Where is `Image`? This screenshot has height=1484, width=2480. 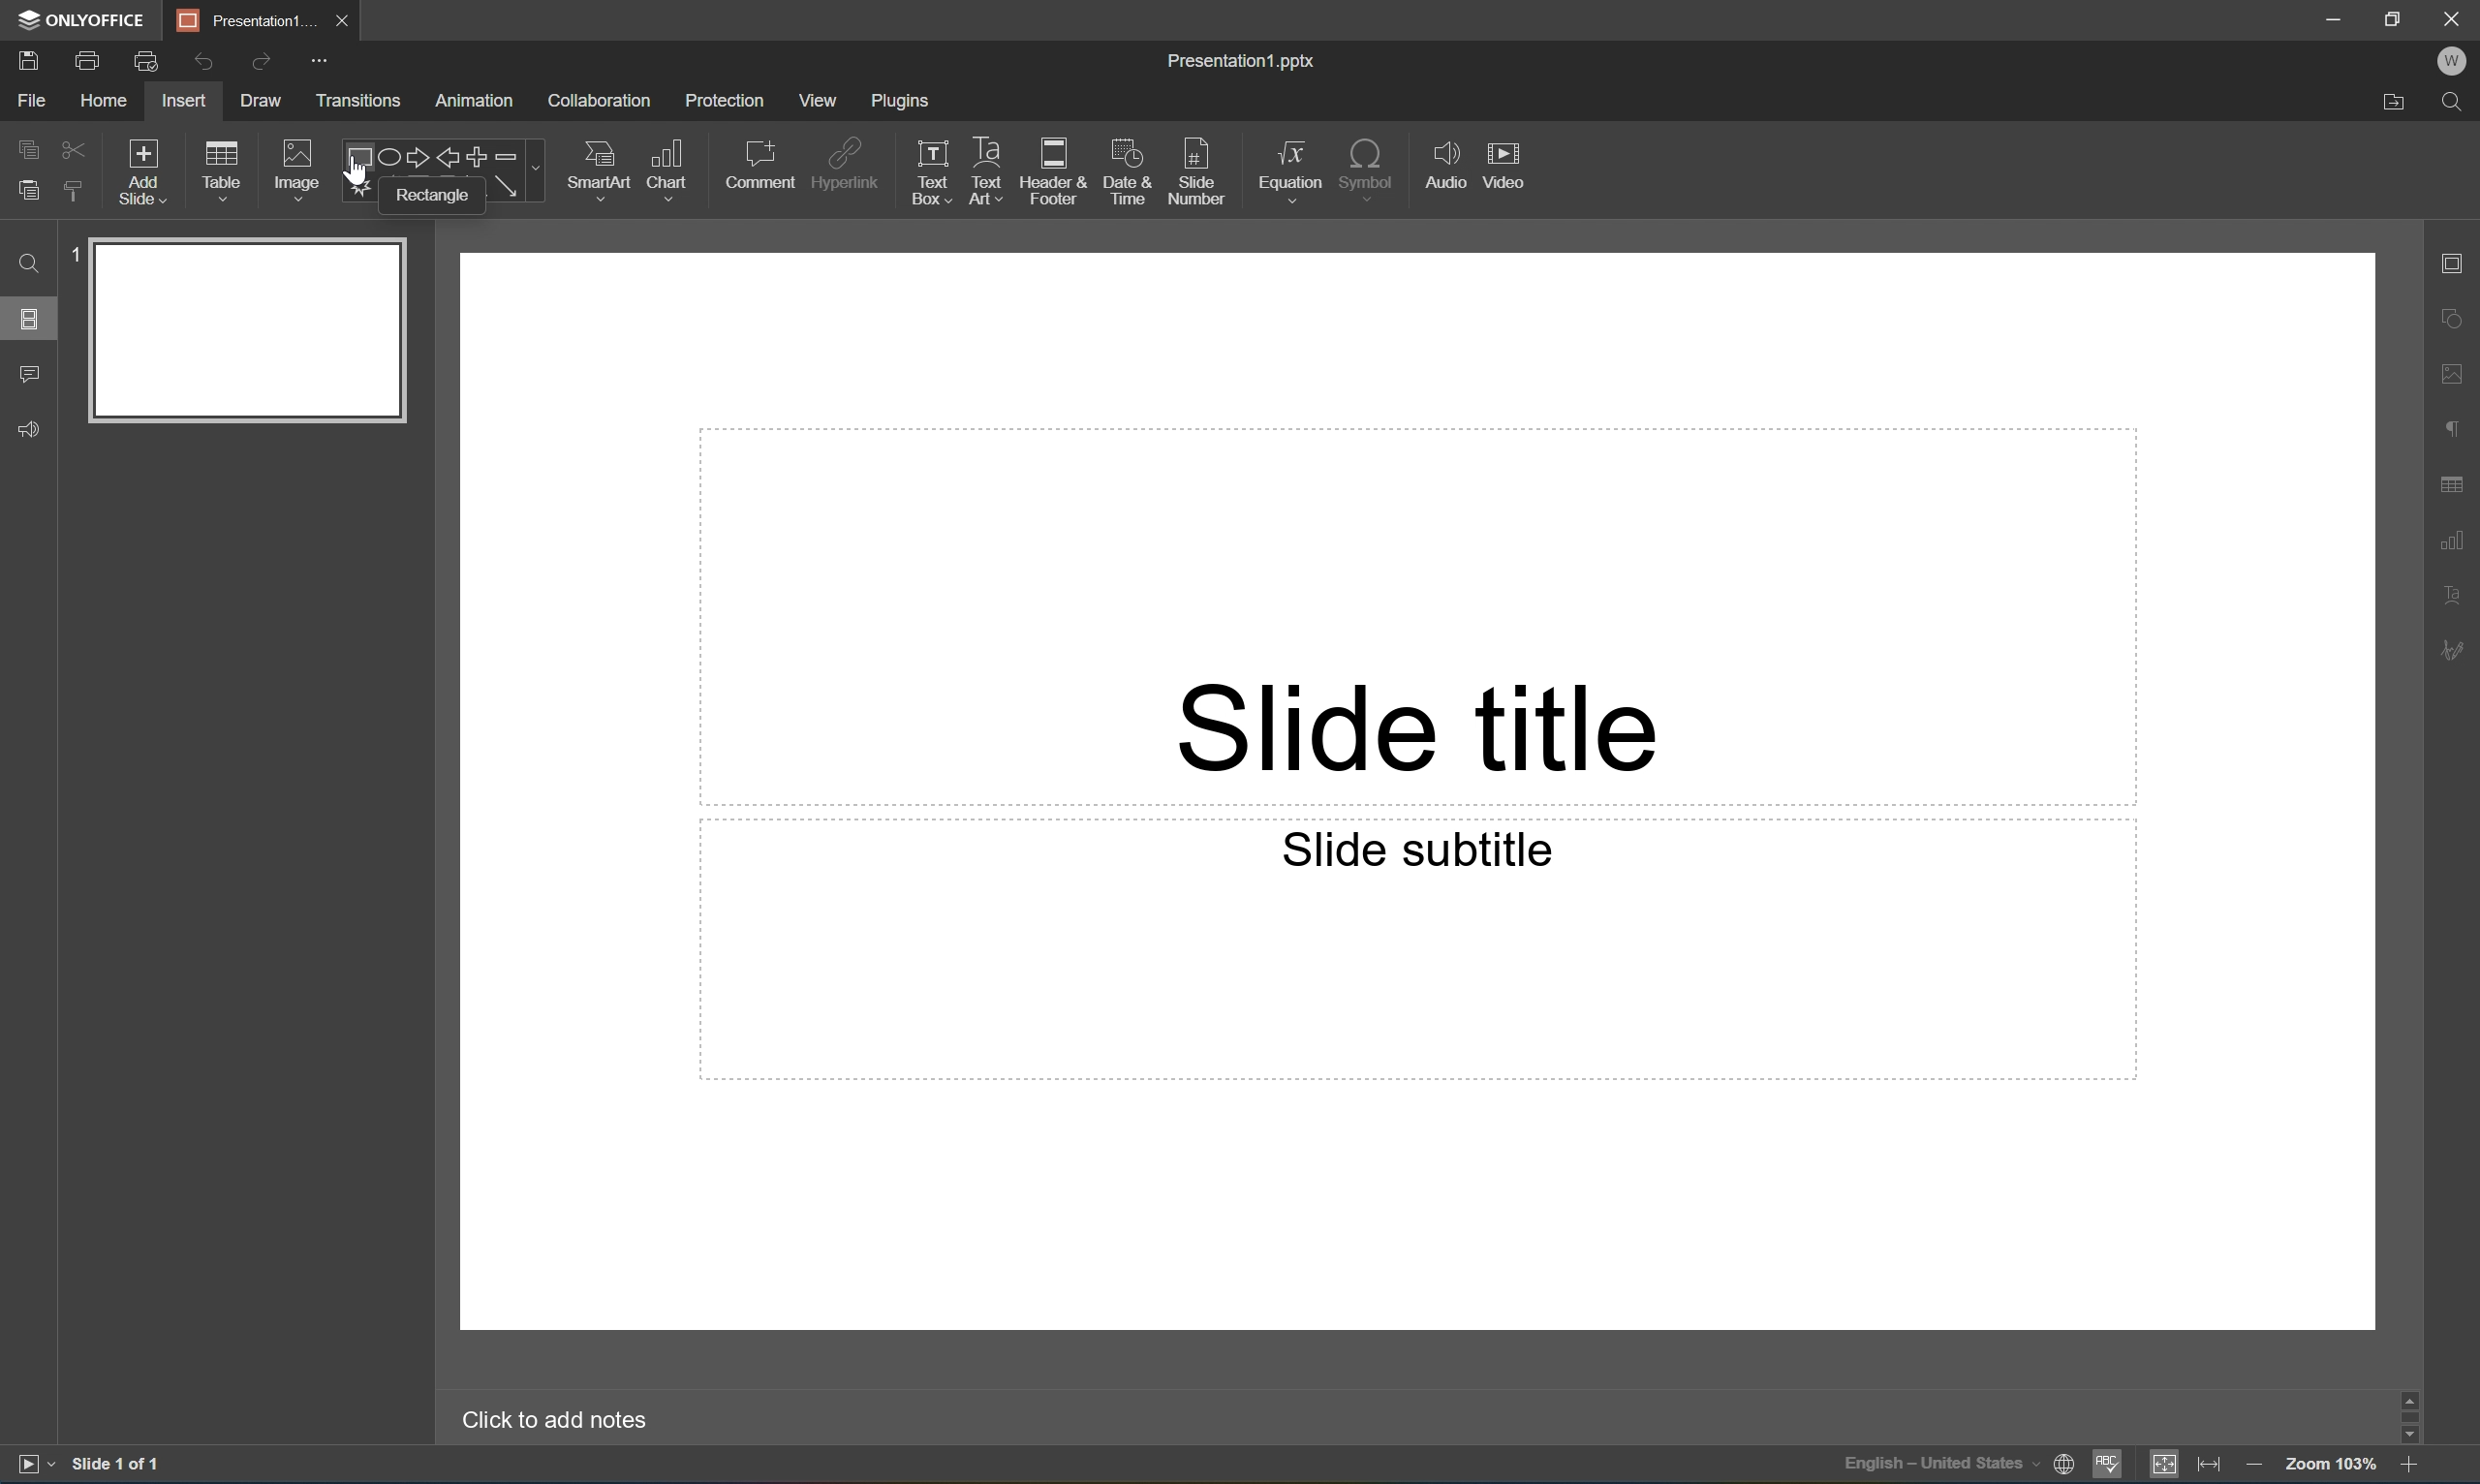
Image is located at coordinates (298, 167).